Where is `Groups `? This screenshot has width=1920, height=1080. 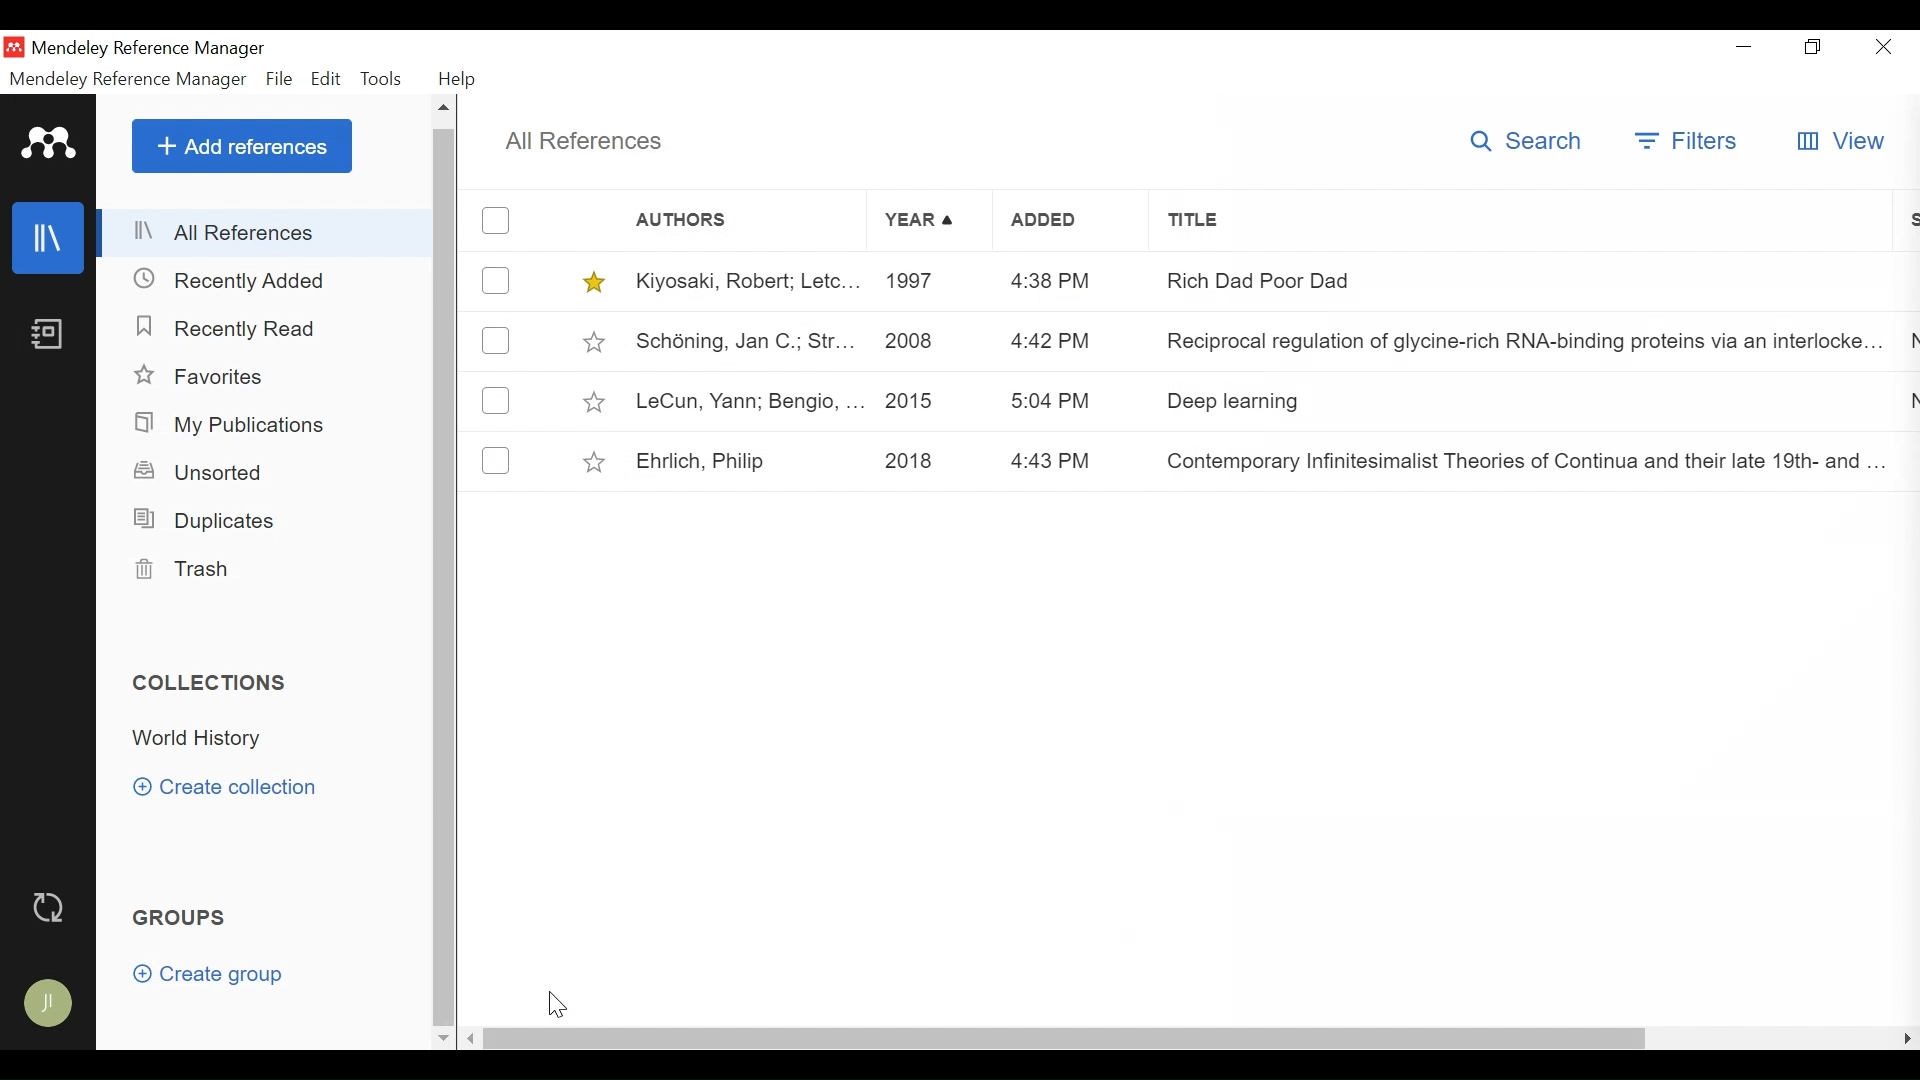 Groups  is located at coordinates (181, 919).